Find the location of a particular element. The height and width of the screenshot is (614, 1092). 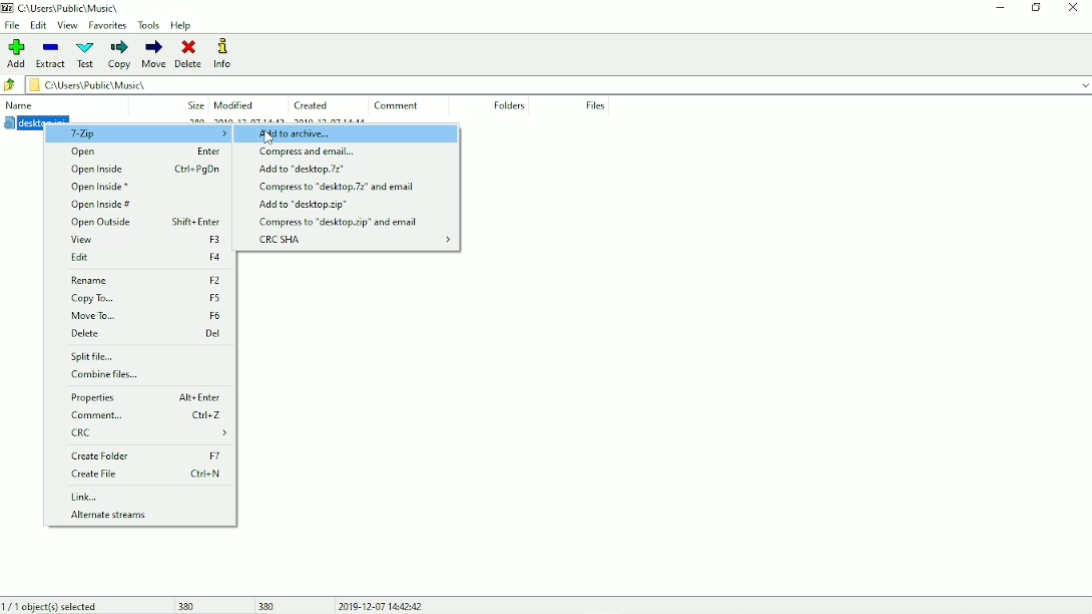

Move is located at coordinates (154, 54).